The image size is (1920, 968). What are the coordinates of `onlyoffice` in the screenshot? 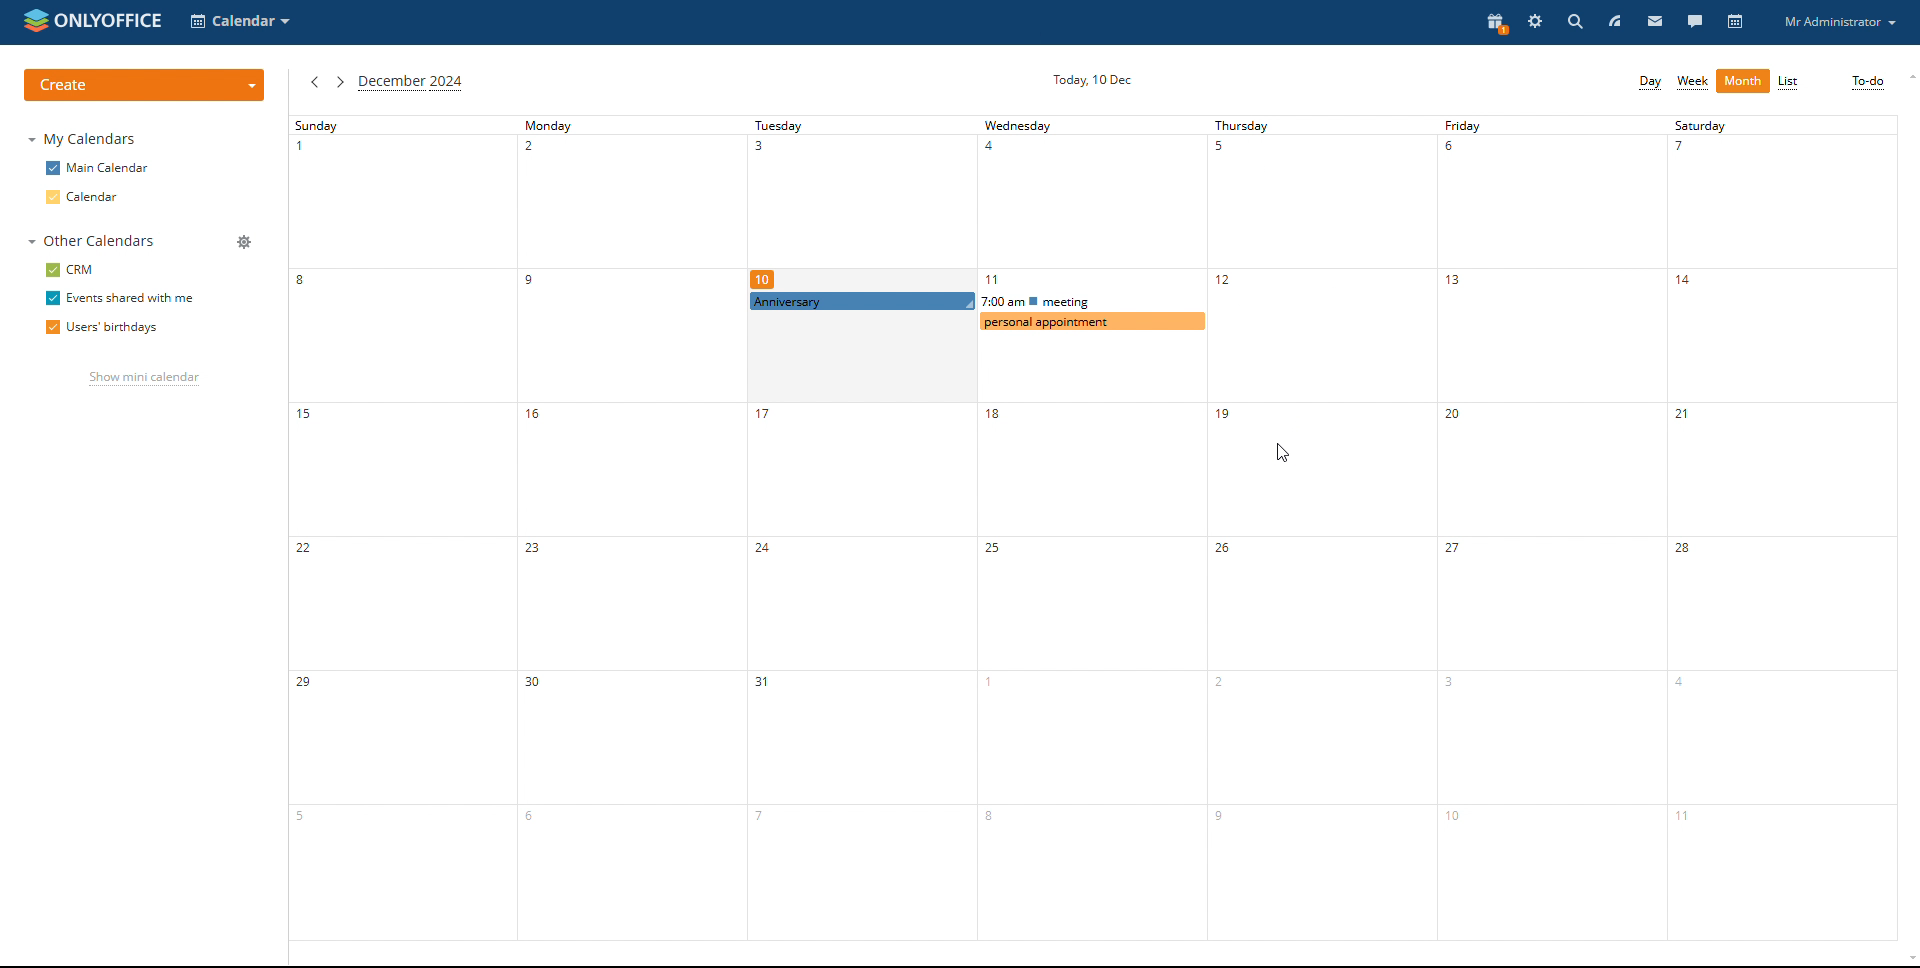 It's located at (115, 19).